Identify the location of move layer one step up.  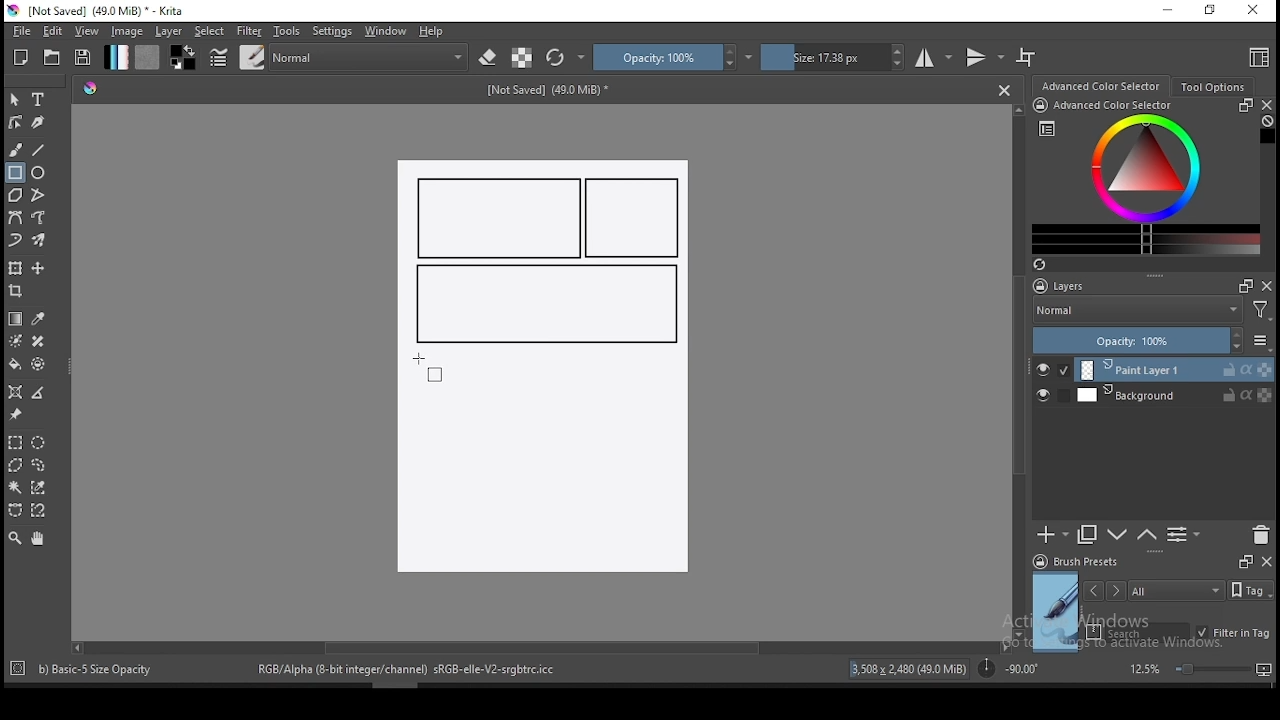
(1118, 537).